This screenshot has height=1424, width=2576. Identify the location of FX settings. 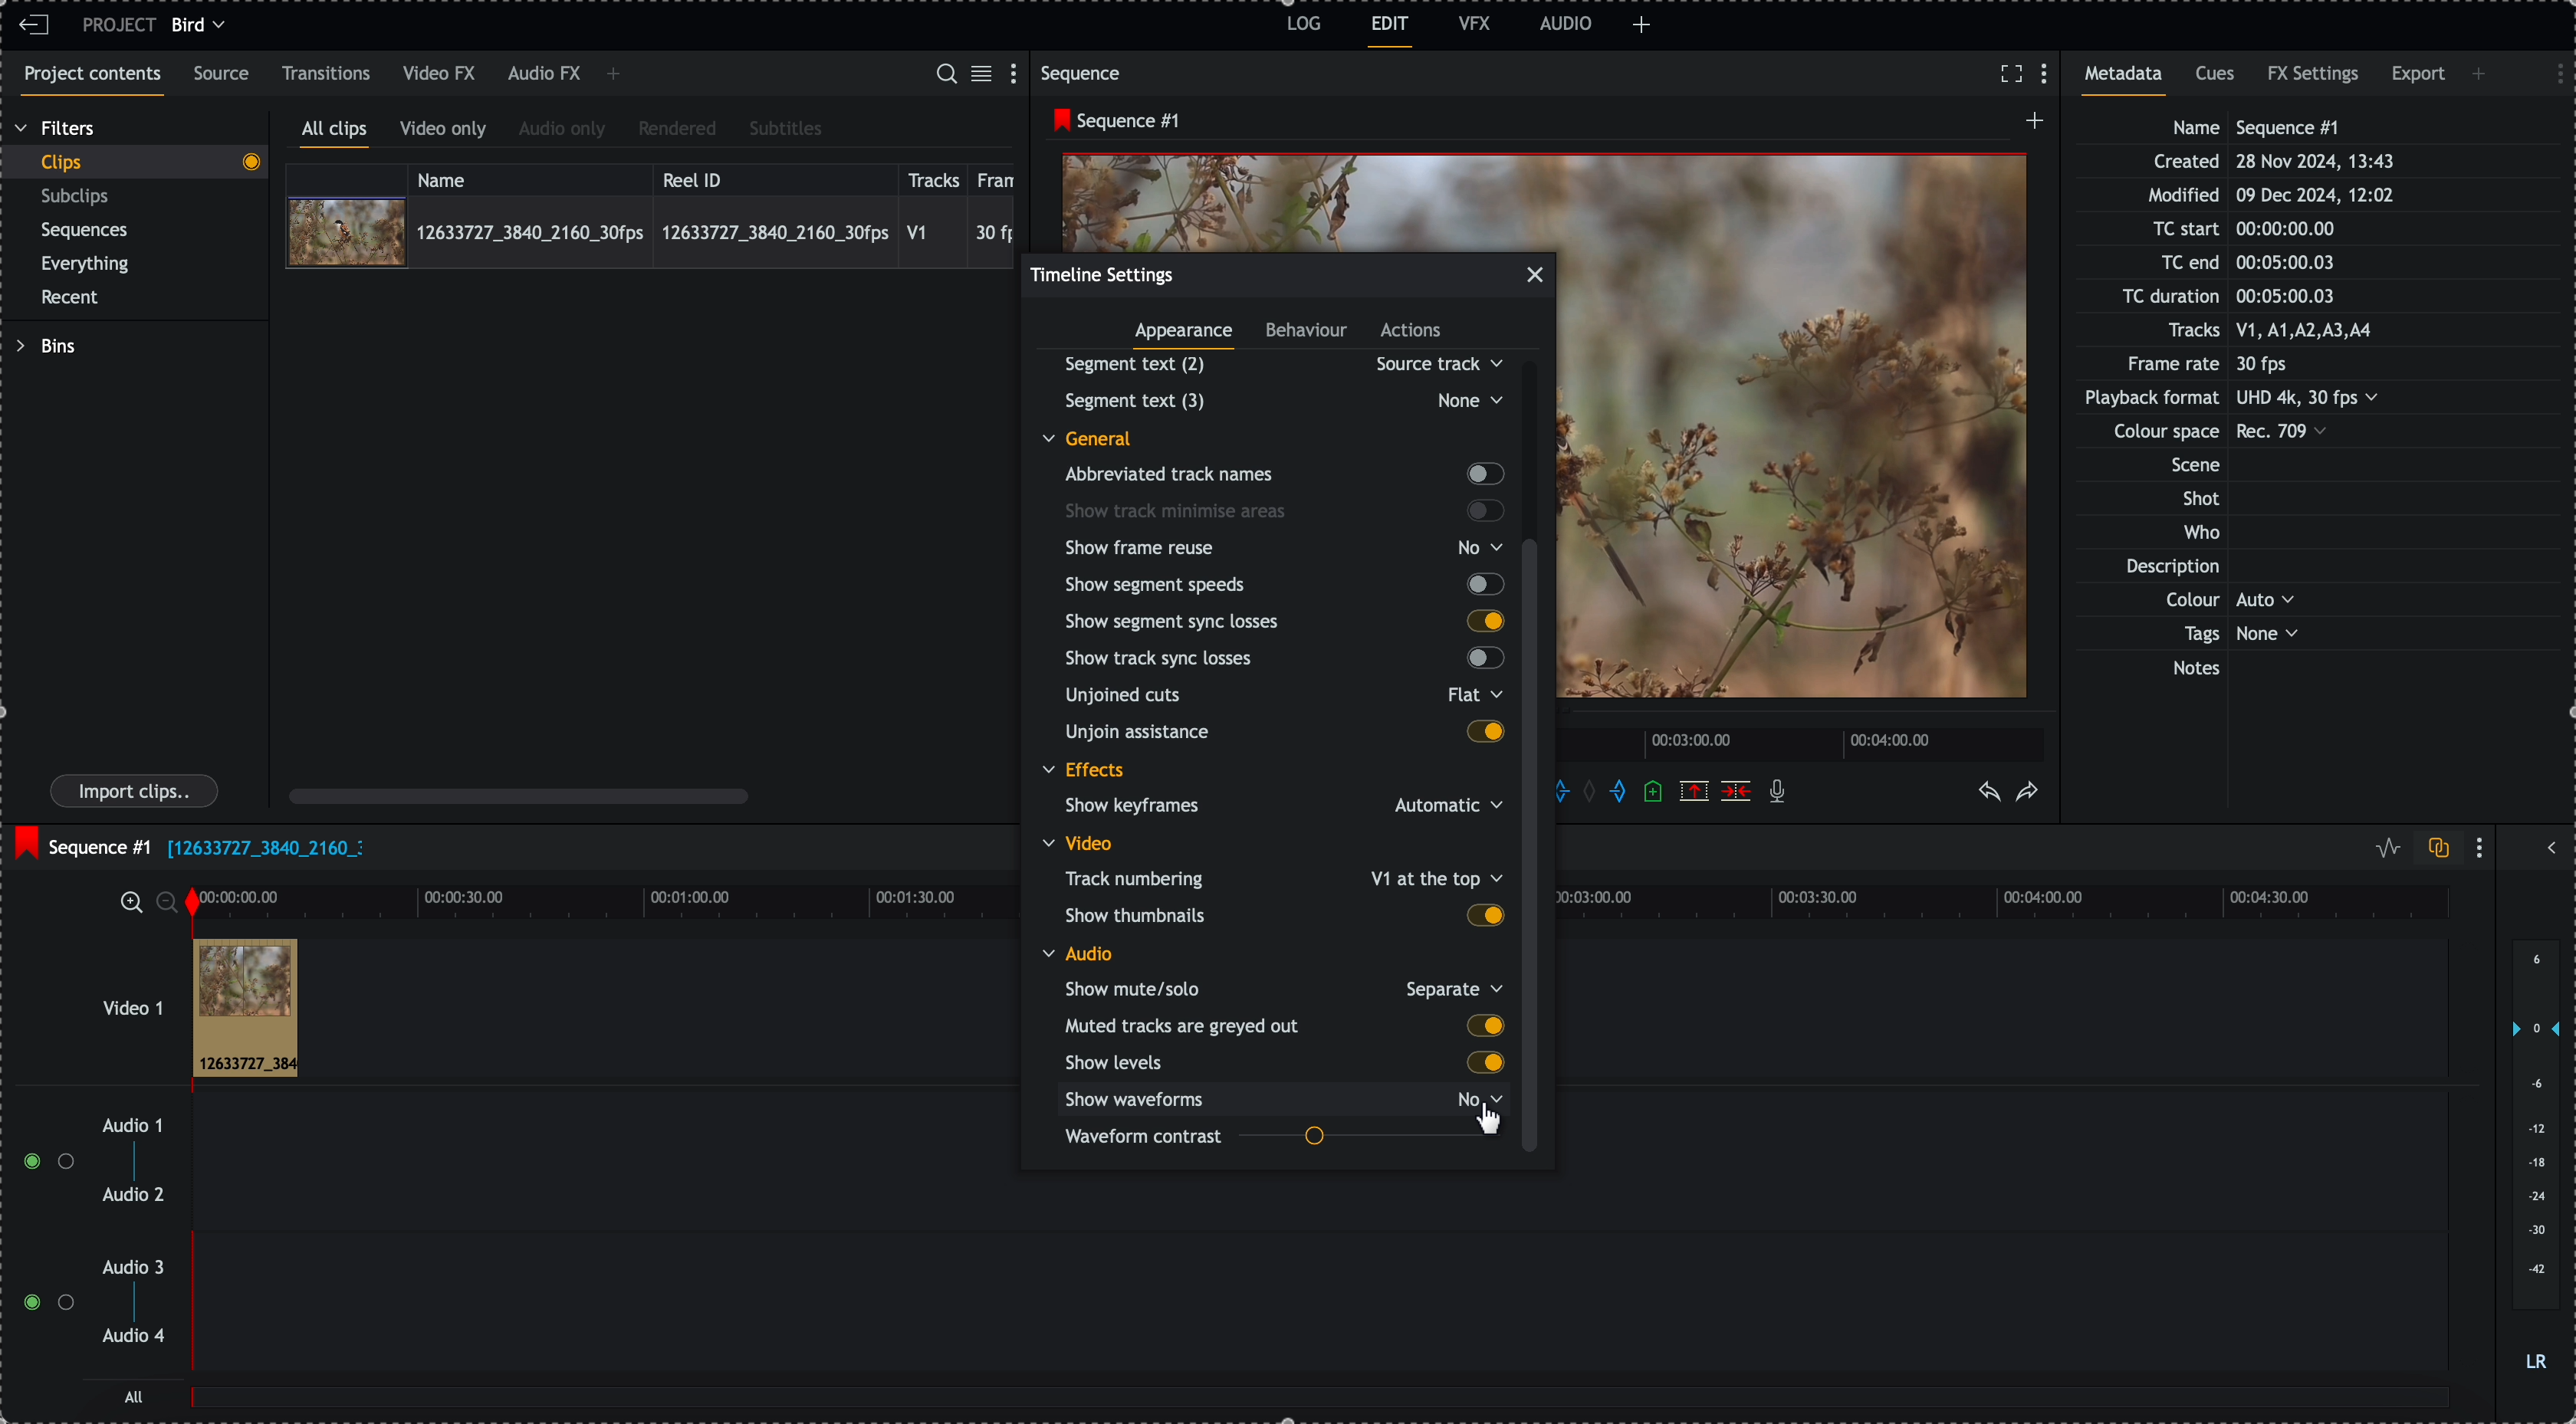
(2315, 77).